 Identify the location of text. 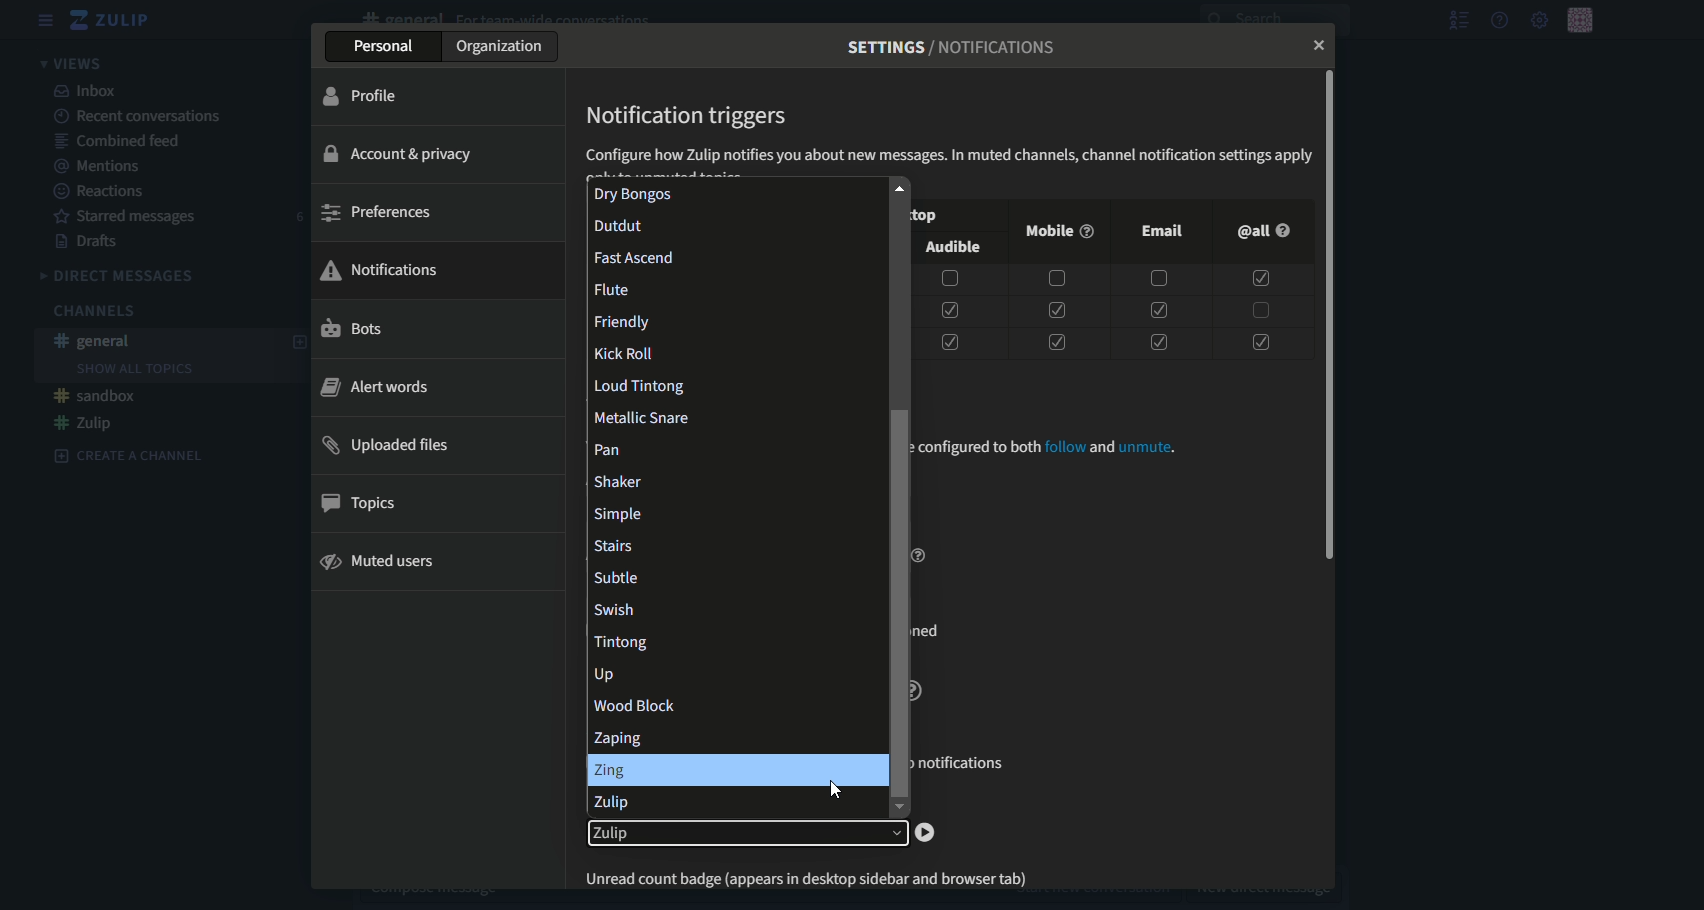
(821, 875).